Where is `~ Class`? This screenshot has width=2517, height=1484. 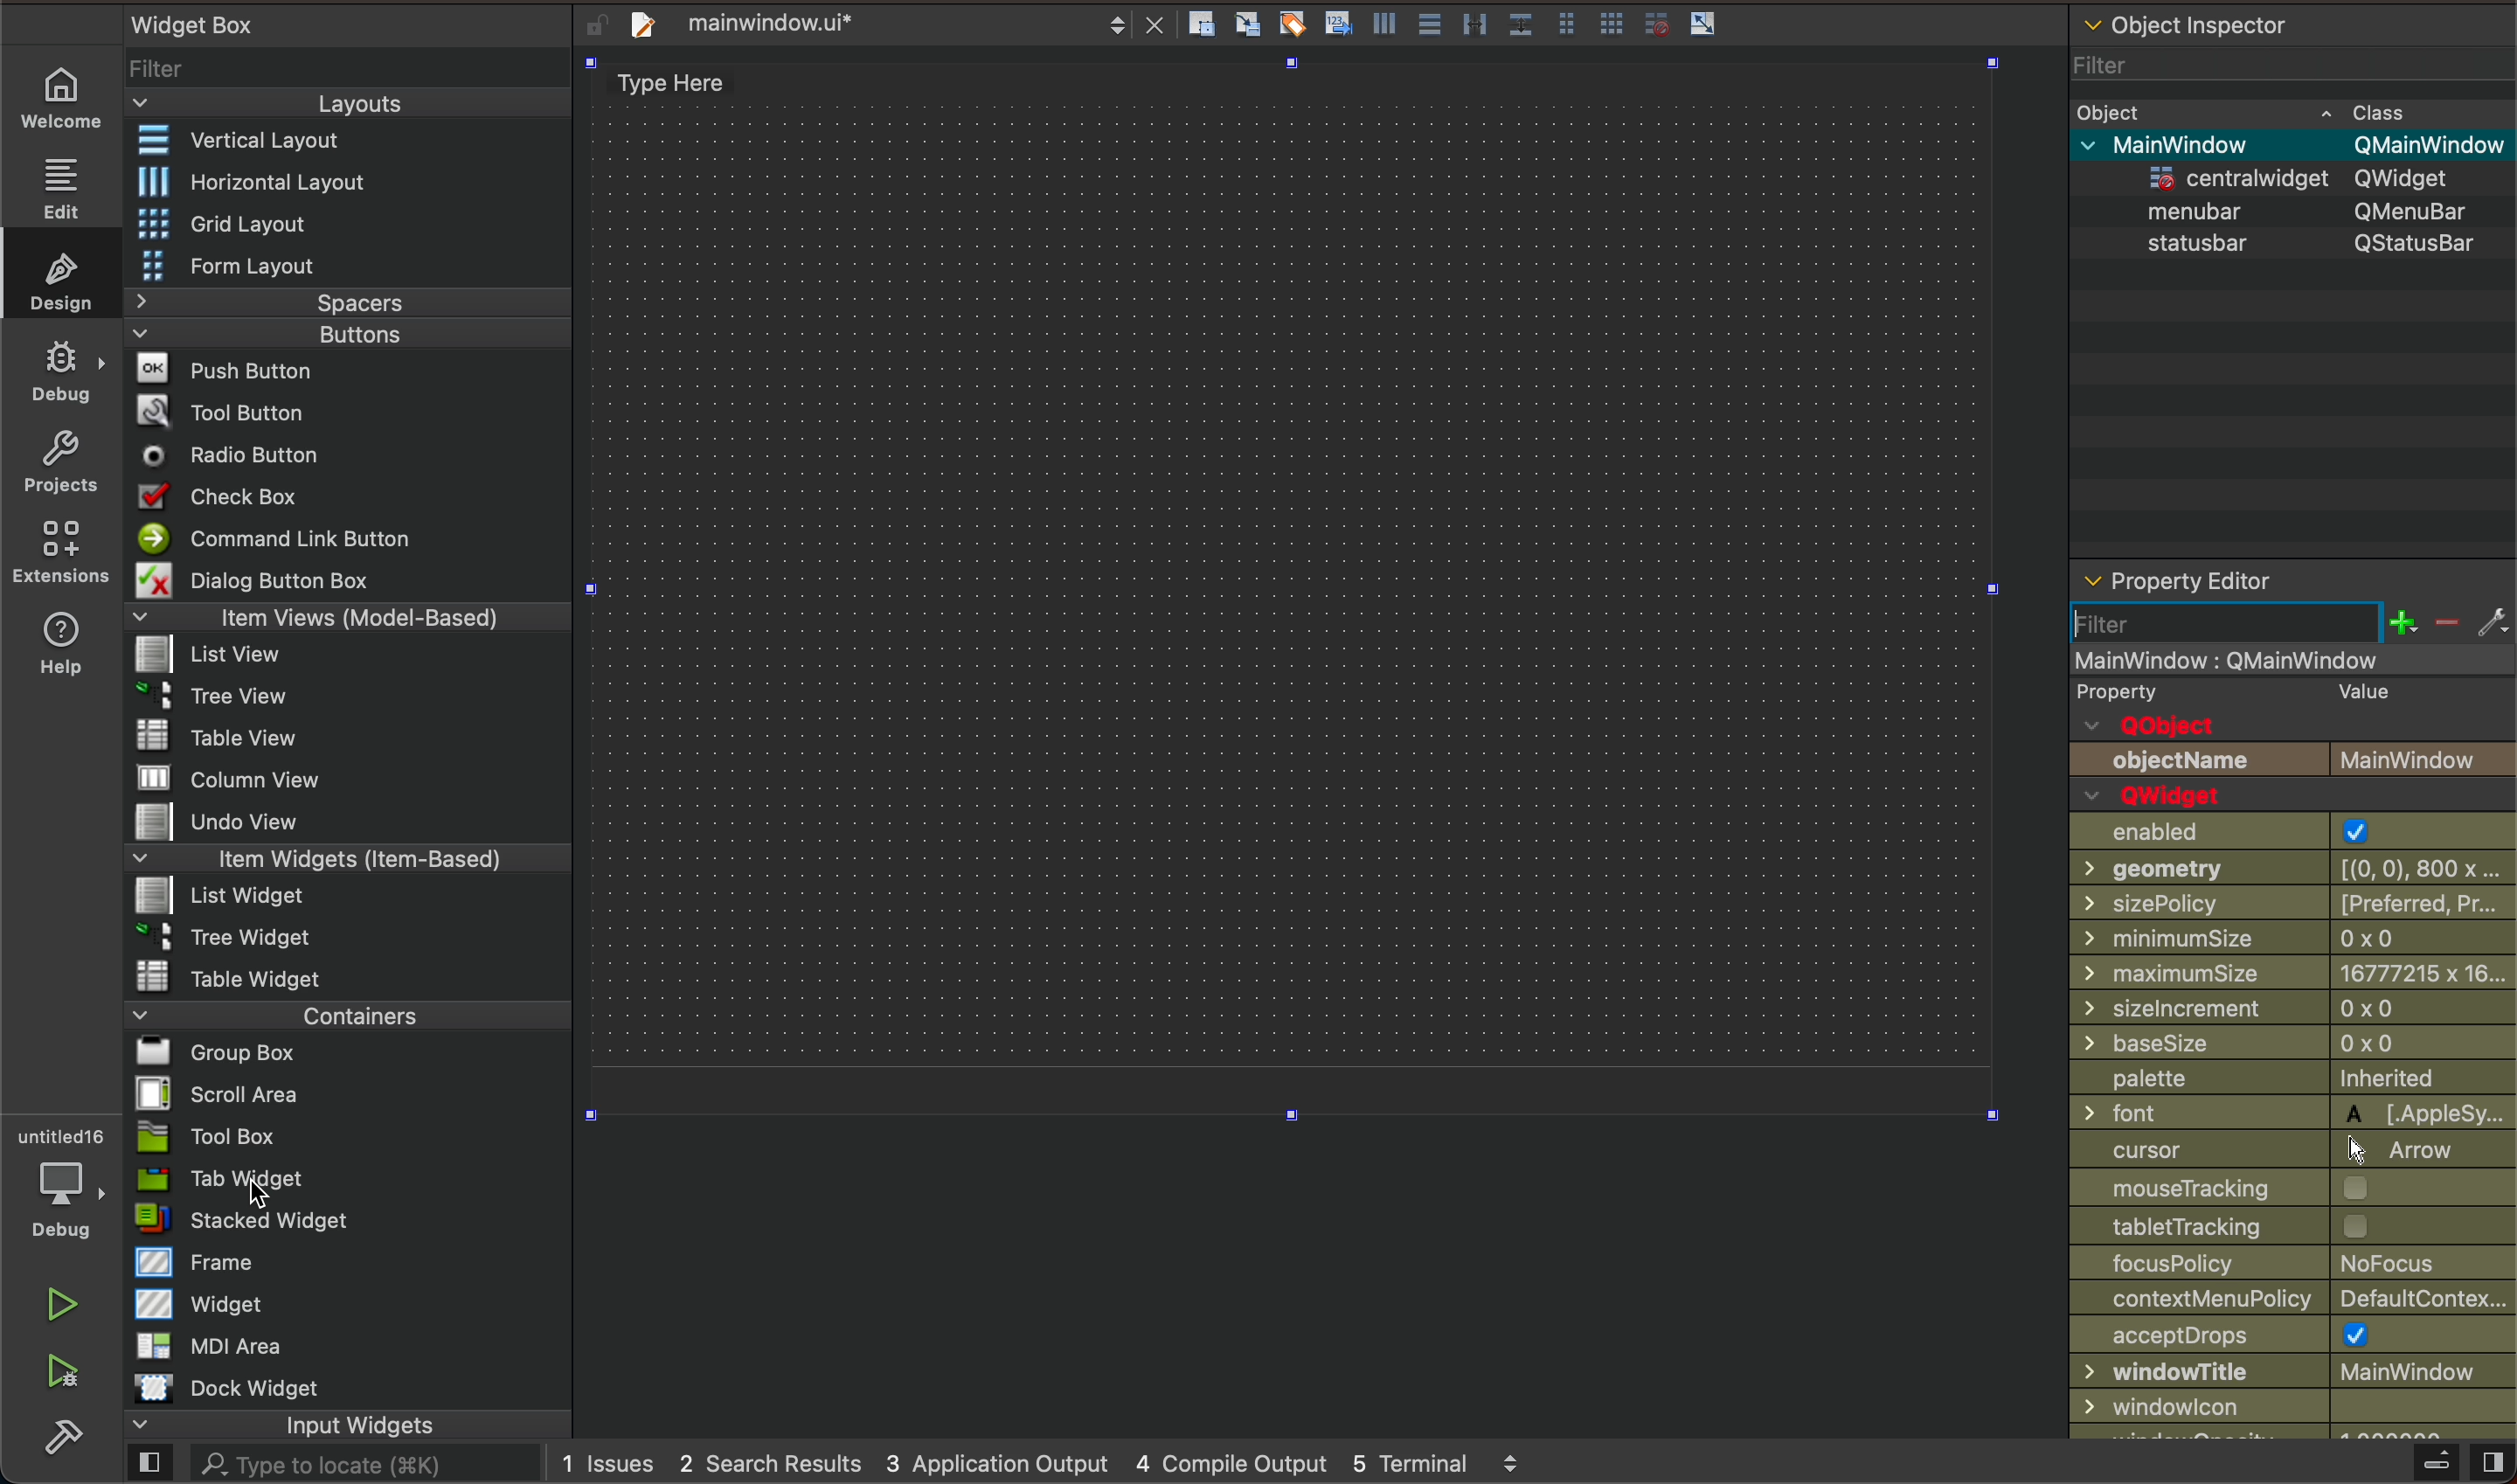 ~ Class is located at coordinates (2370, 106).